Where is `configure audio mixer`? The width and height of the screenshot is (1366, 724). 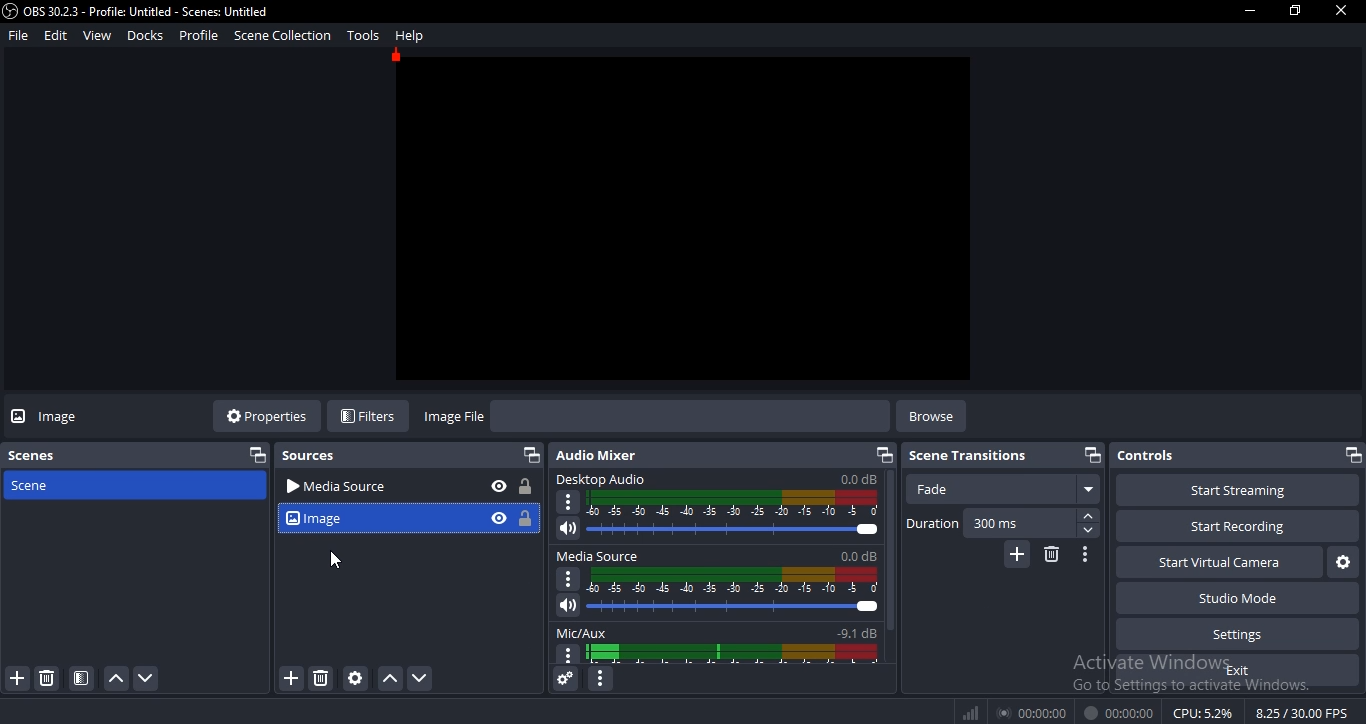 configure audio mixer is located at coordinates (603, 680).